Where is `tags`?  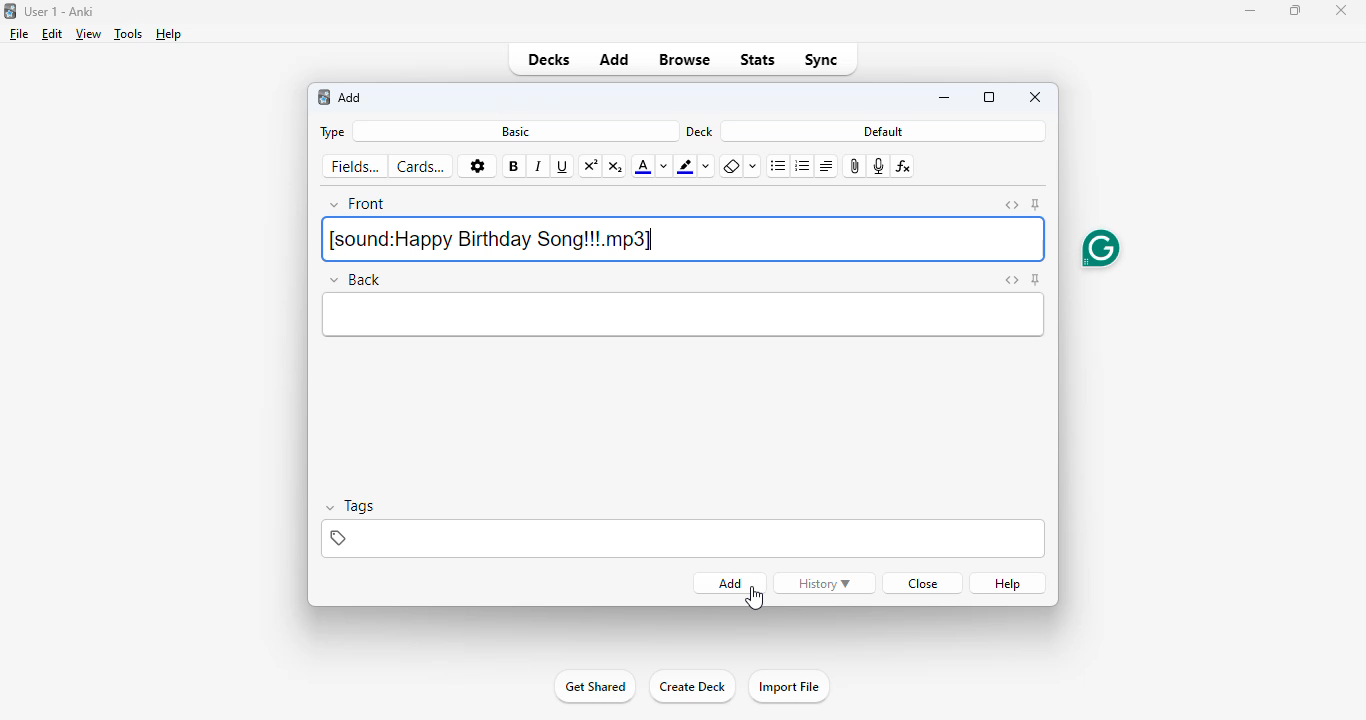
tags is located at coordinates (354, 506).